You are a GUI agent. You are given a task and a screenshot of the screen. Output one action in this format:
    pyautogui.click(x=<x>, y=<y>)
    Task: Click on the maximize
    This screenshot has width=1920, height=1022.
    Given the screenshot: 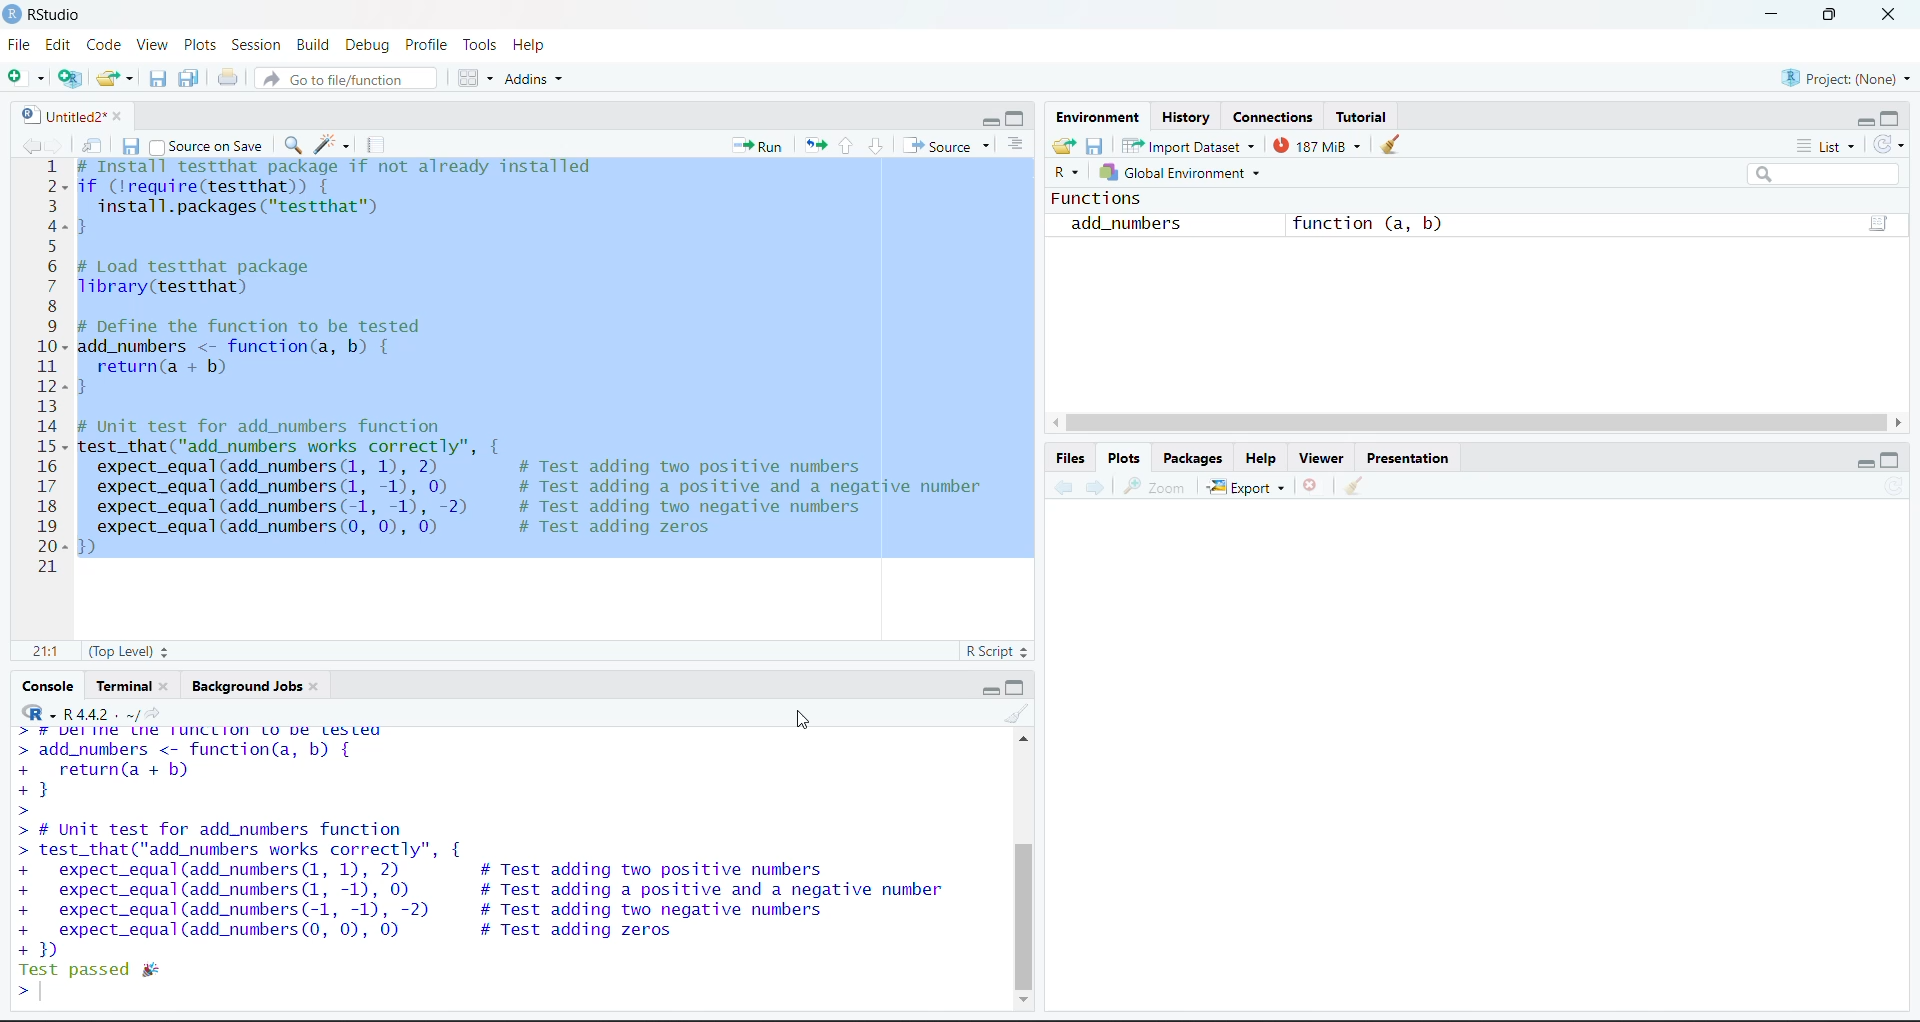 What is the action you would take?
    pyautogui.click(x=1892, y=461)
    